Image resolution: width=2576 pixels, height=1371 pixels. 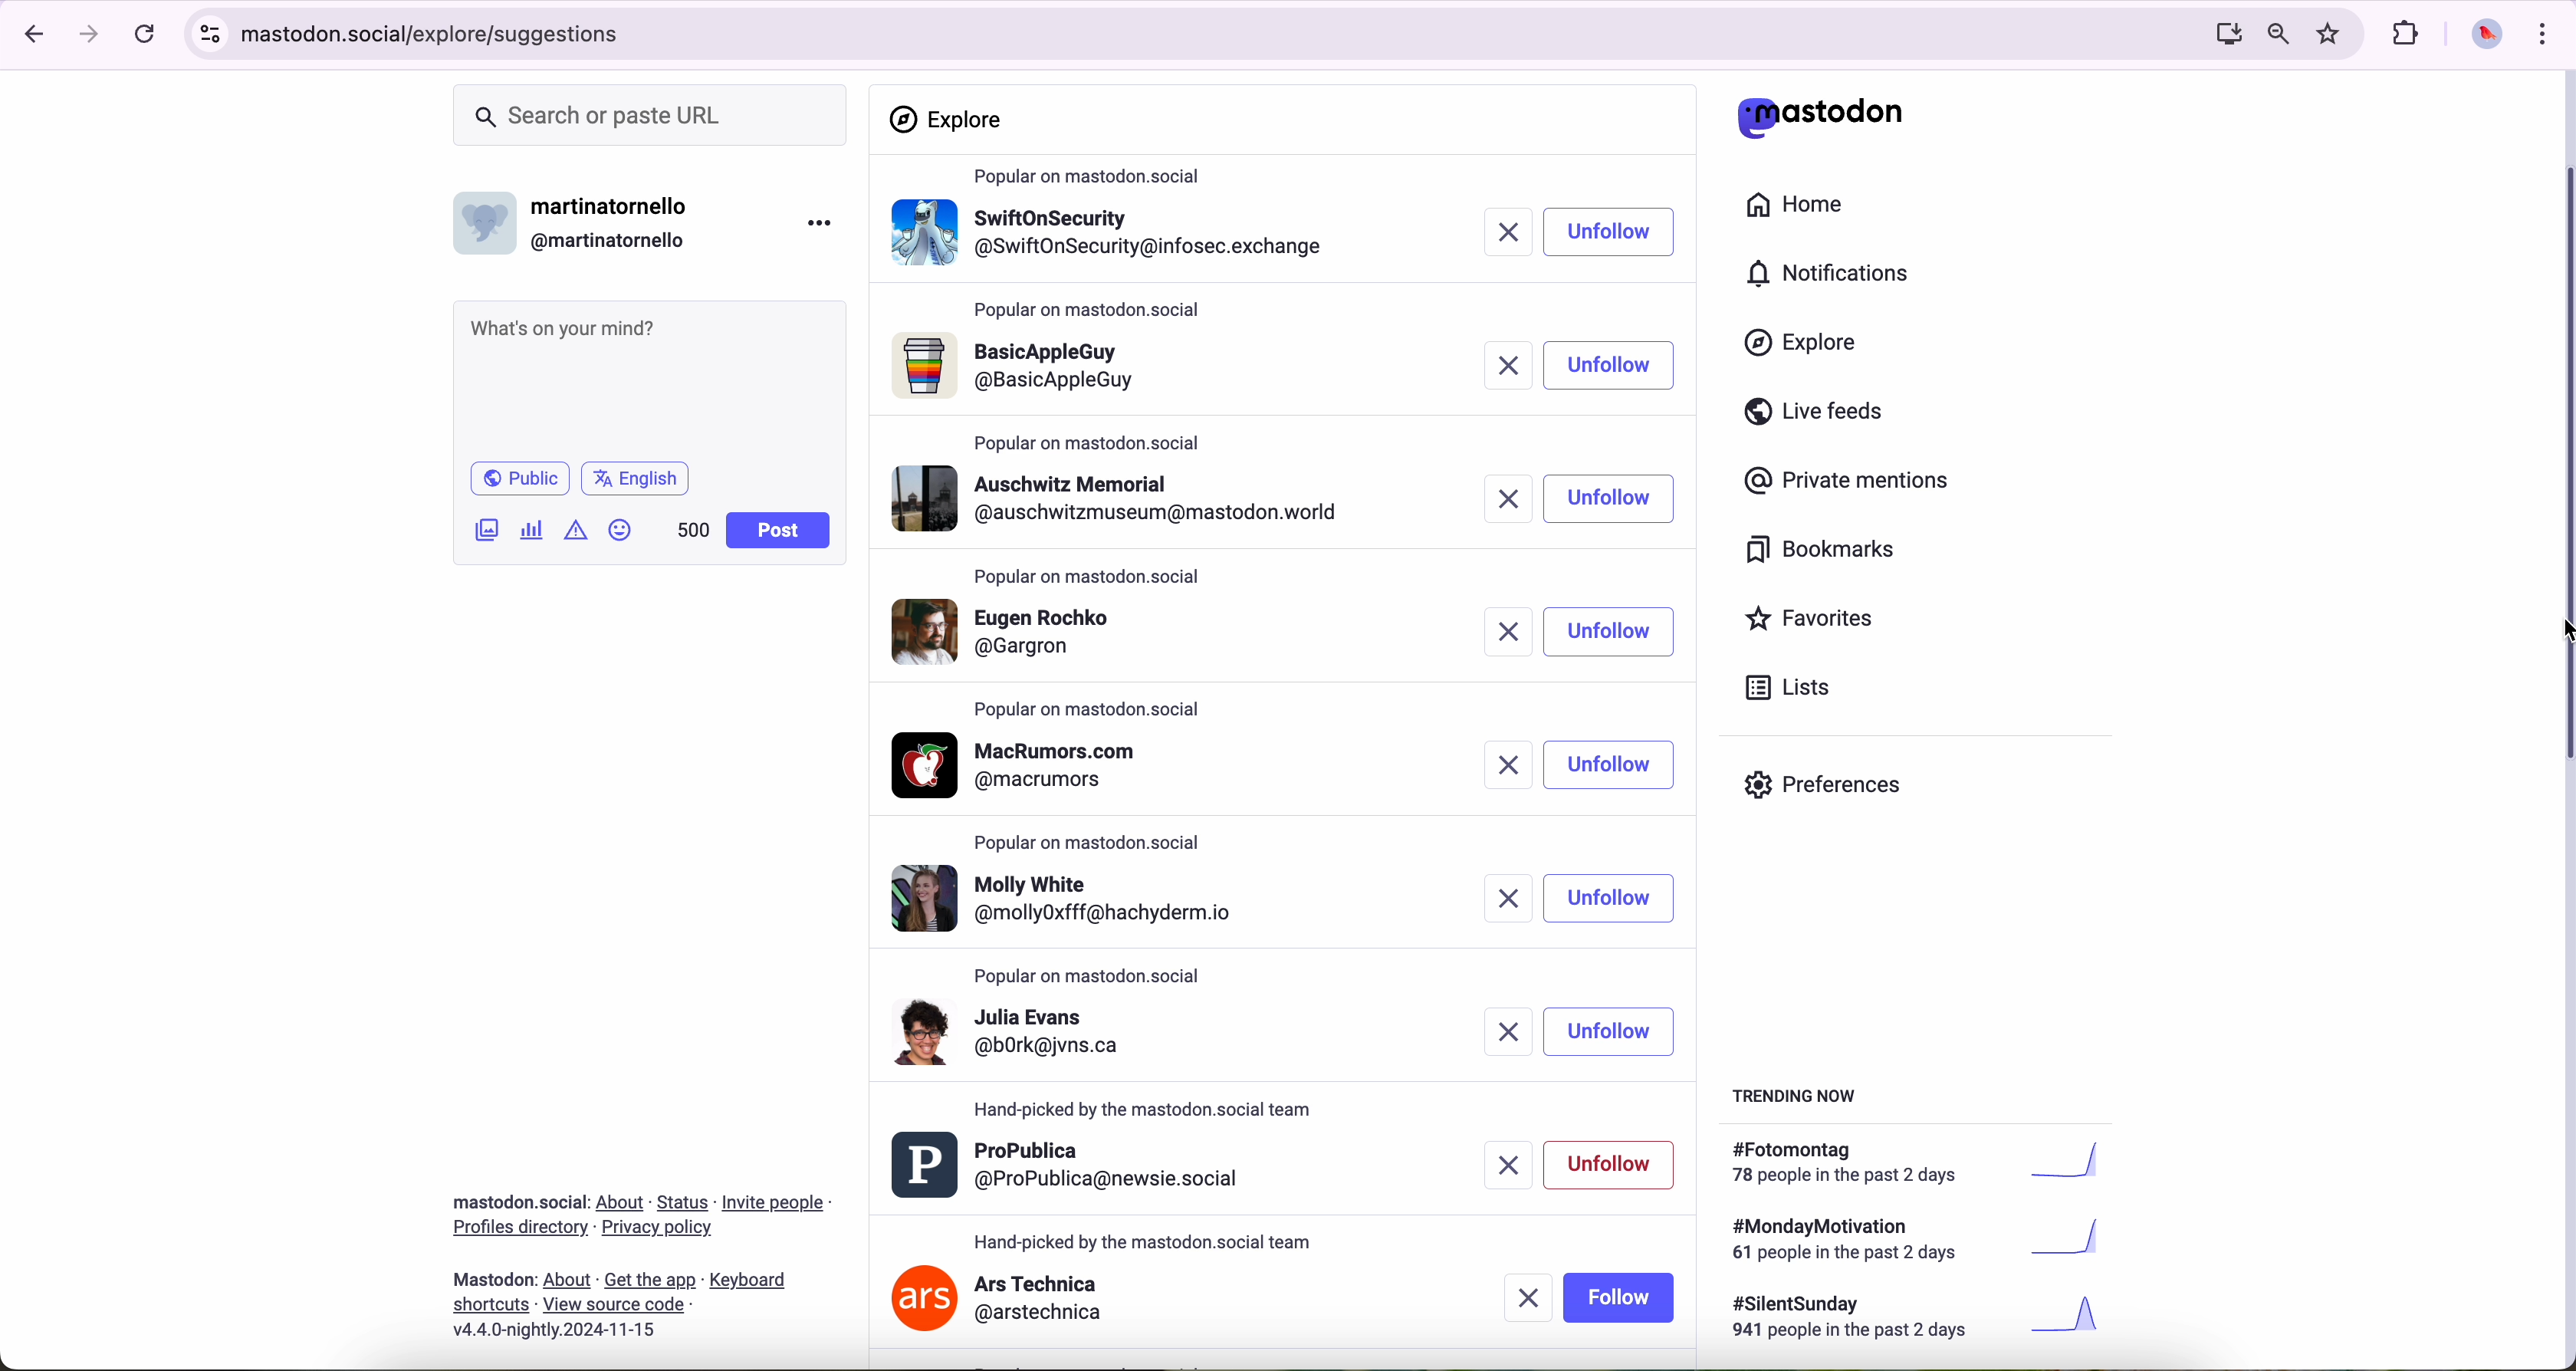 What do you see at coordinates (1613, 1163) in the screenshot?
I see `unfollow` at bounding box center [1613, 1163].